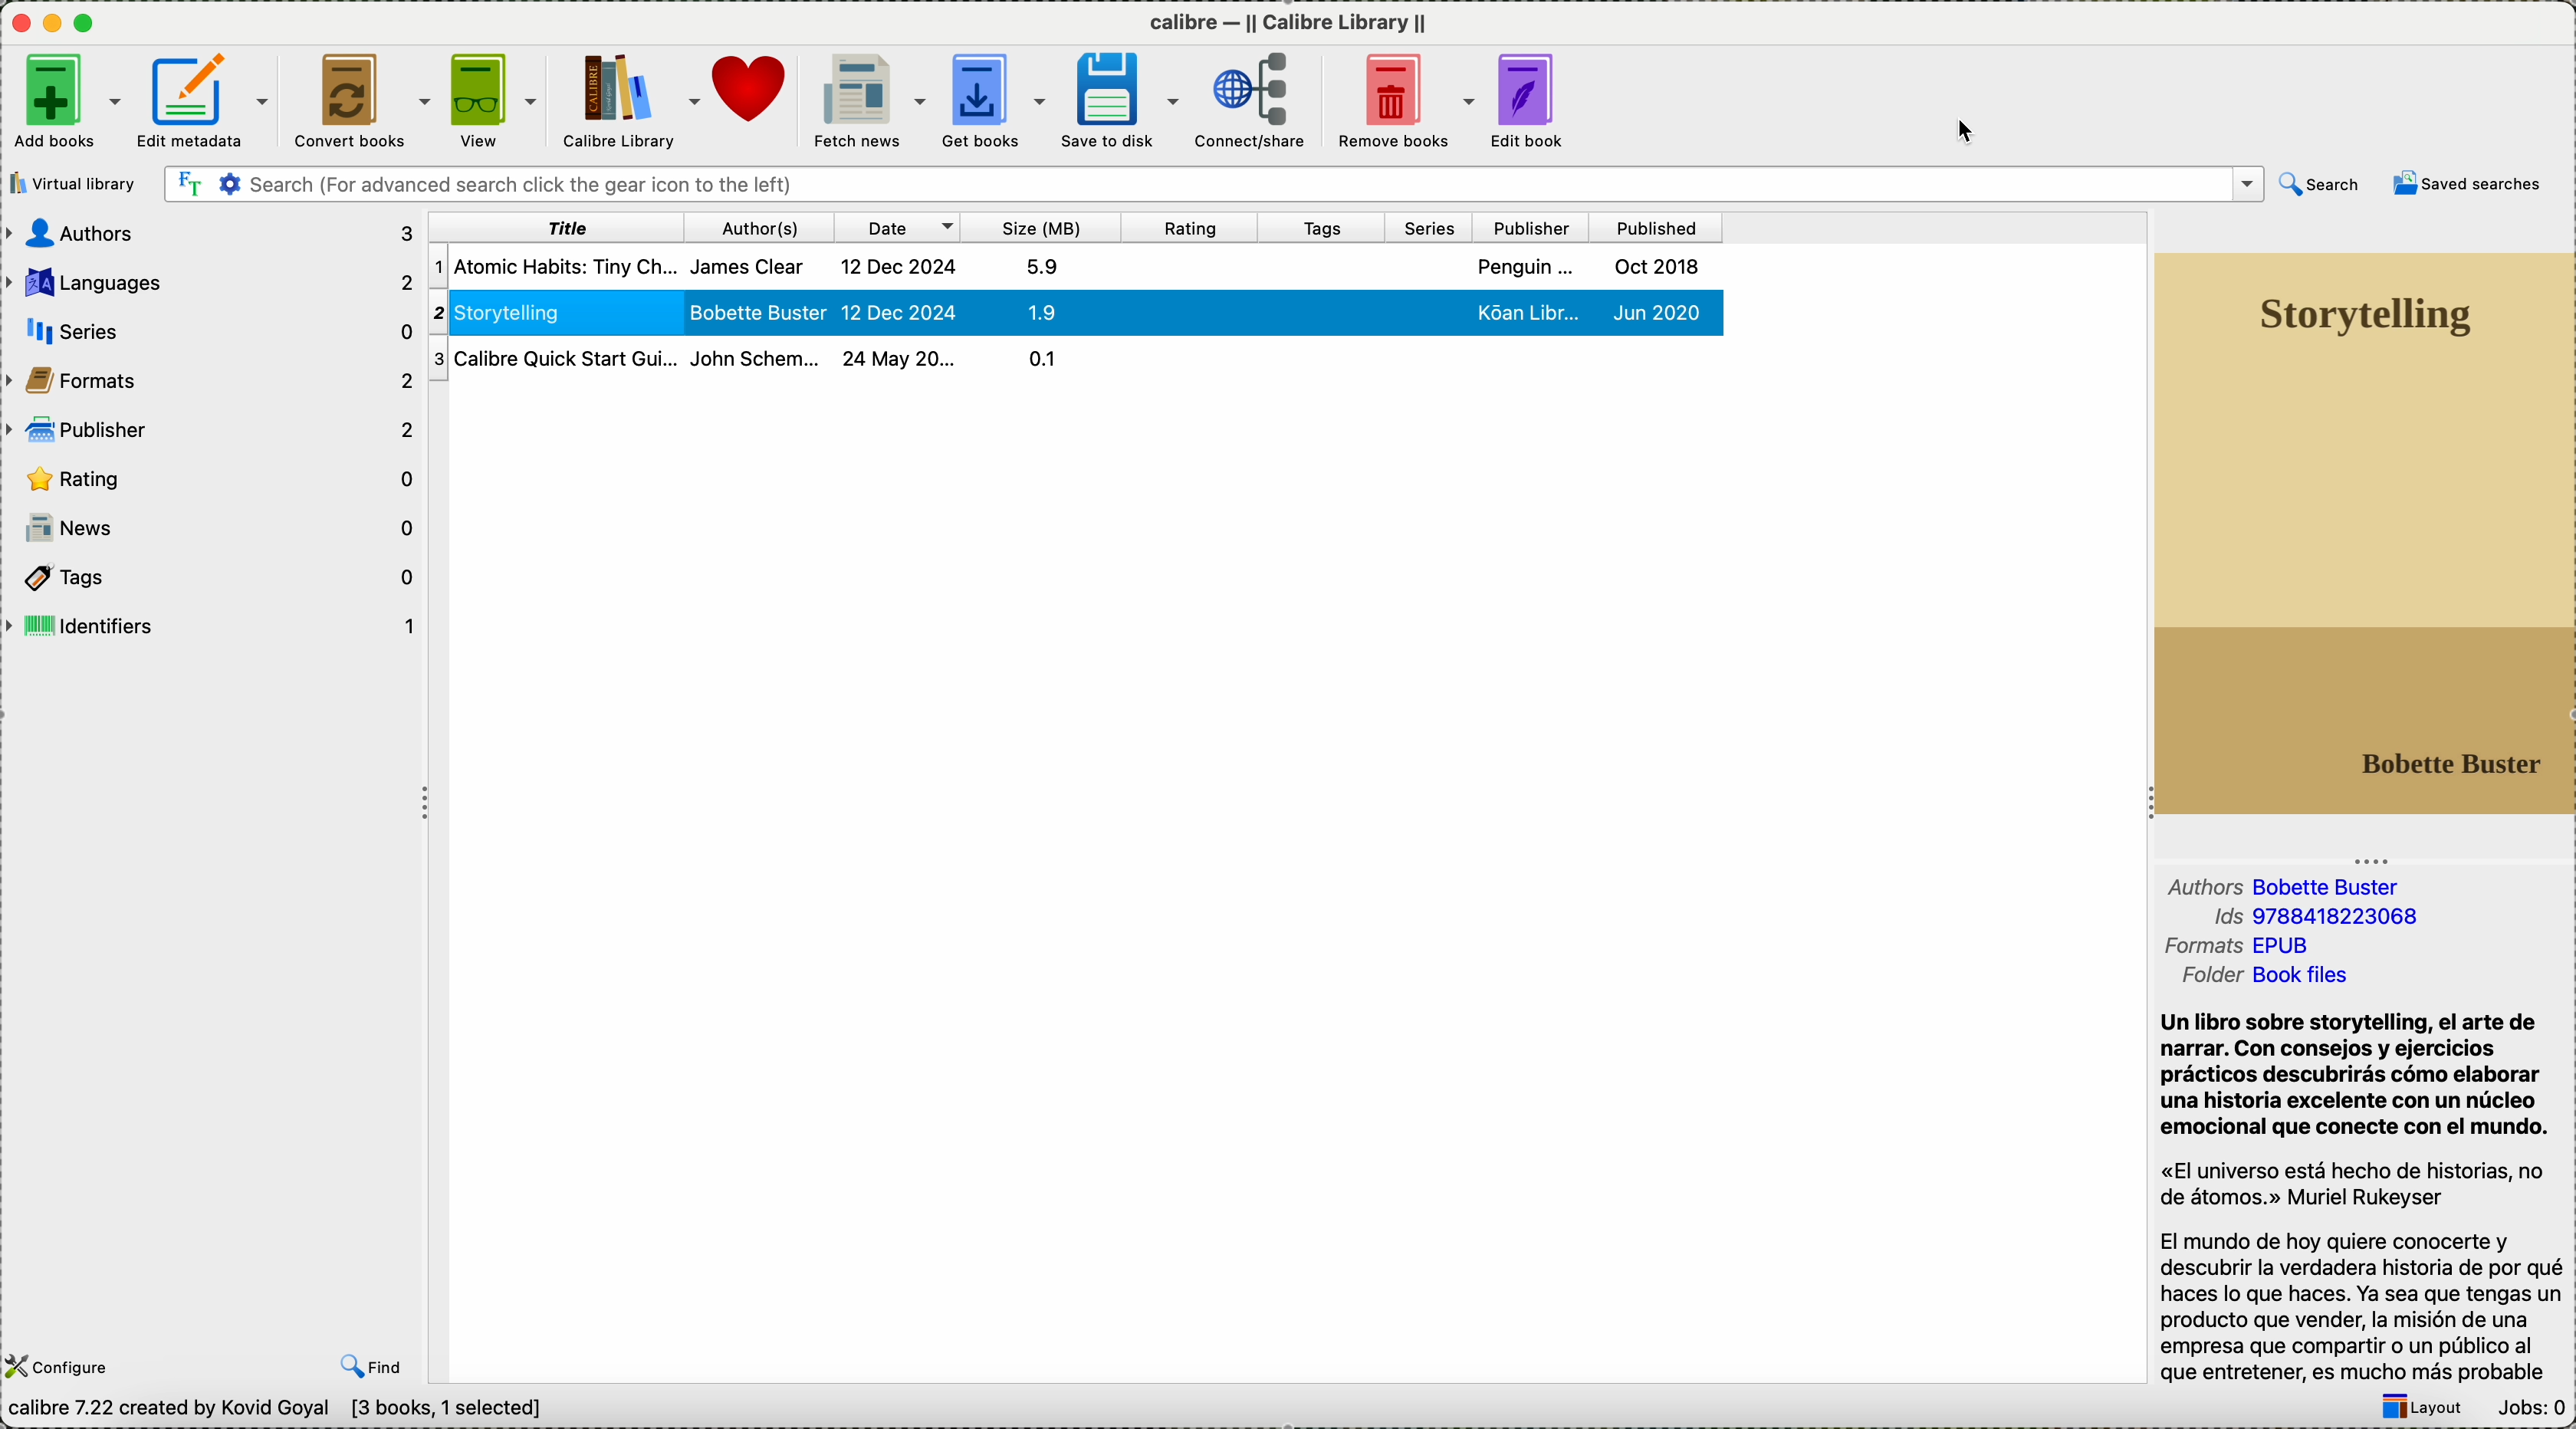 The image size is (2576, 1429). Describe the element at coordinates (2367, 859) in the screenshot. I see `Three Dots` at that location.